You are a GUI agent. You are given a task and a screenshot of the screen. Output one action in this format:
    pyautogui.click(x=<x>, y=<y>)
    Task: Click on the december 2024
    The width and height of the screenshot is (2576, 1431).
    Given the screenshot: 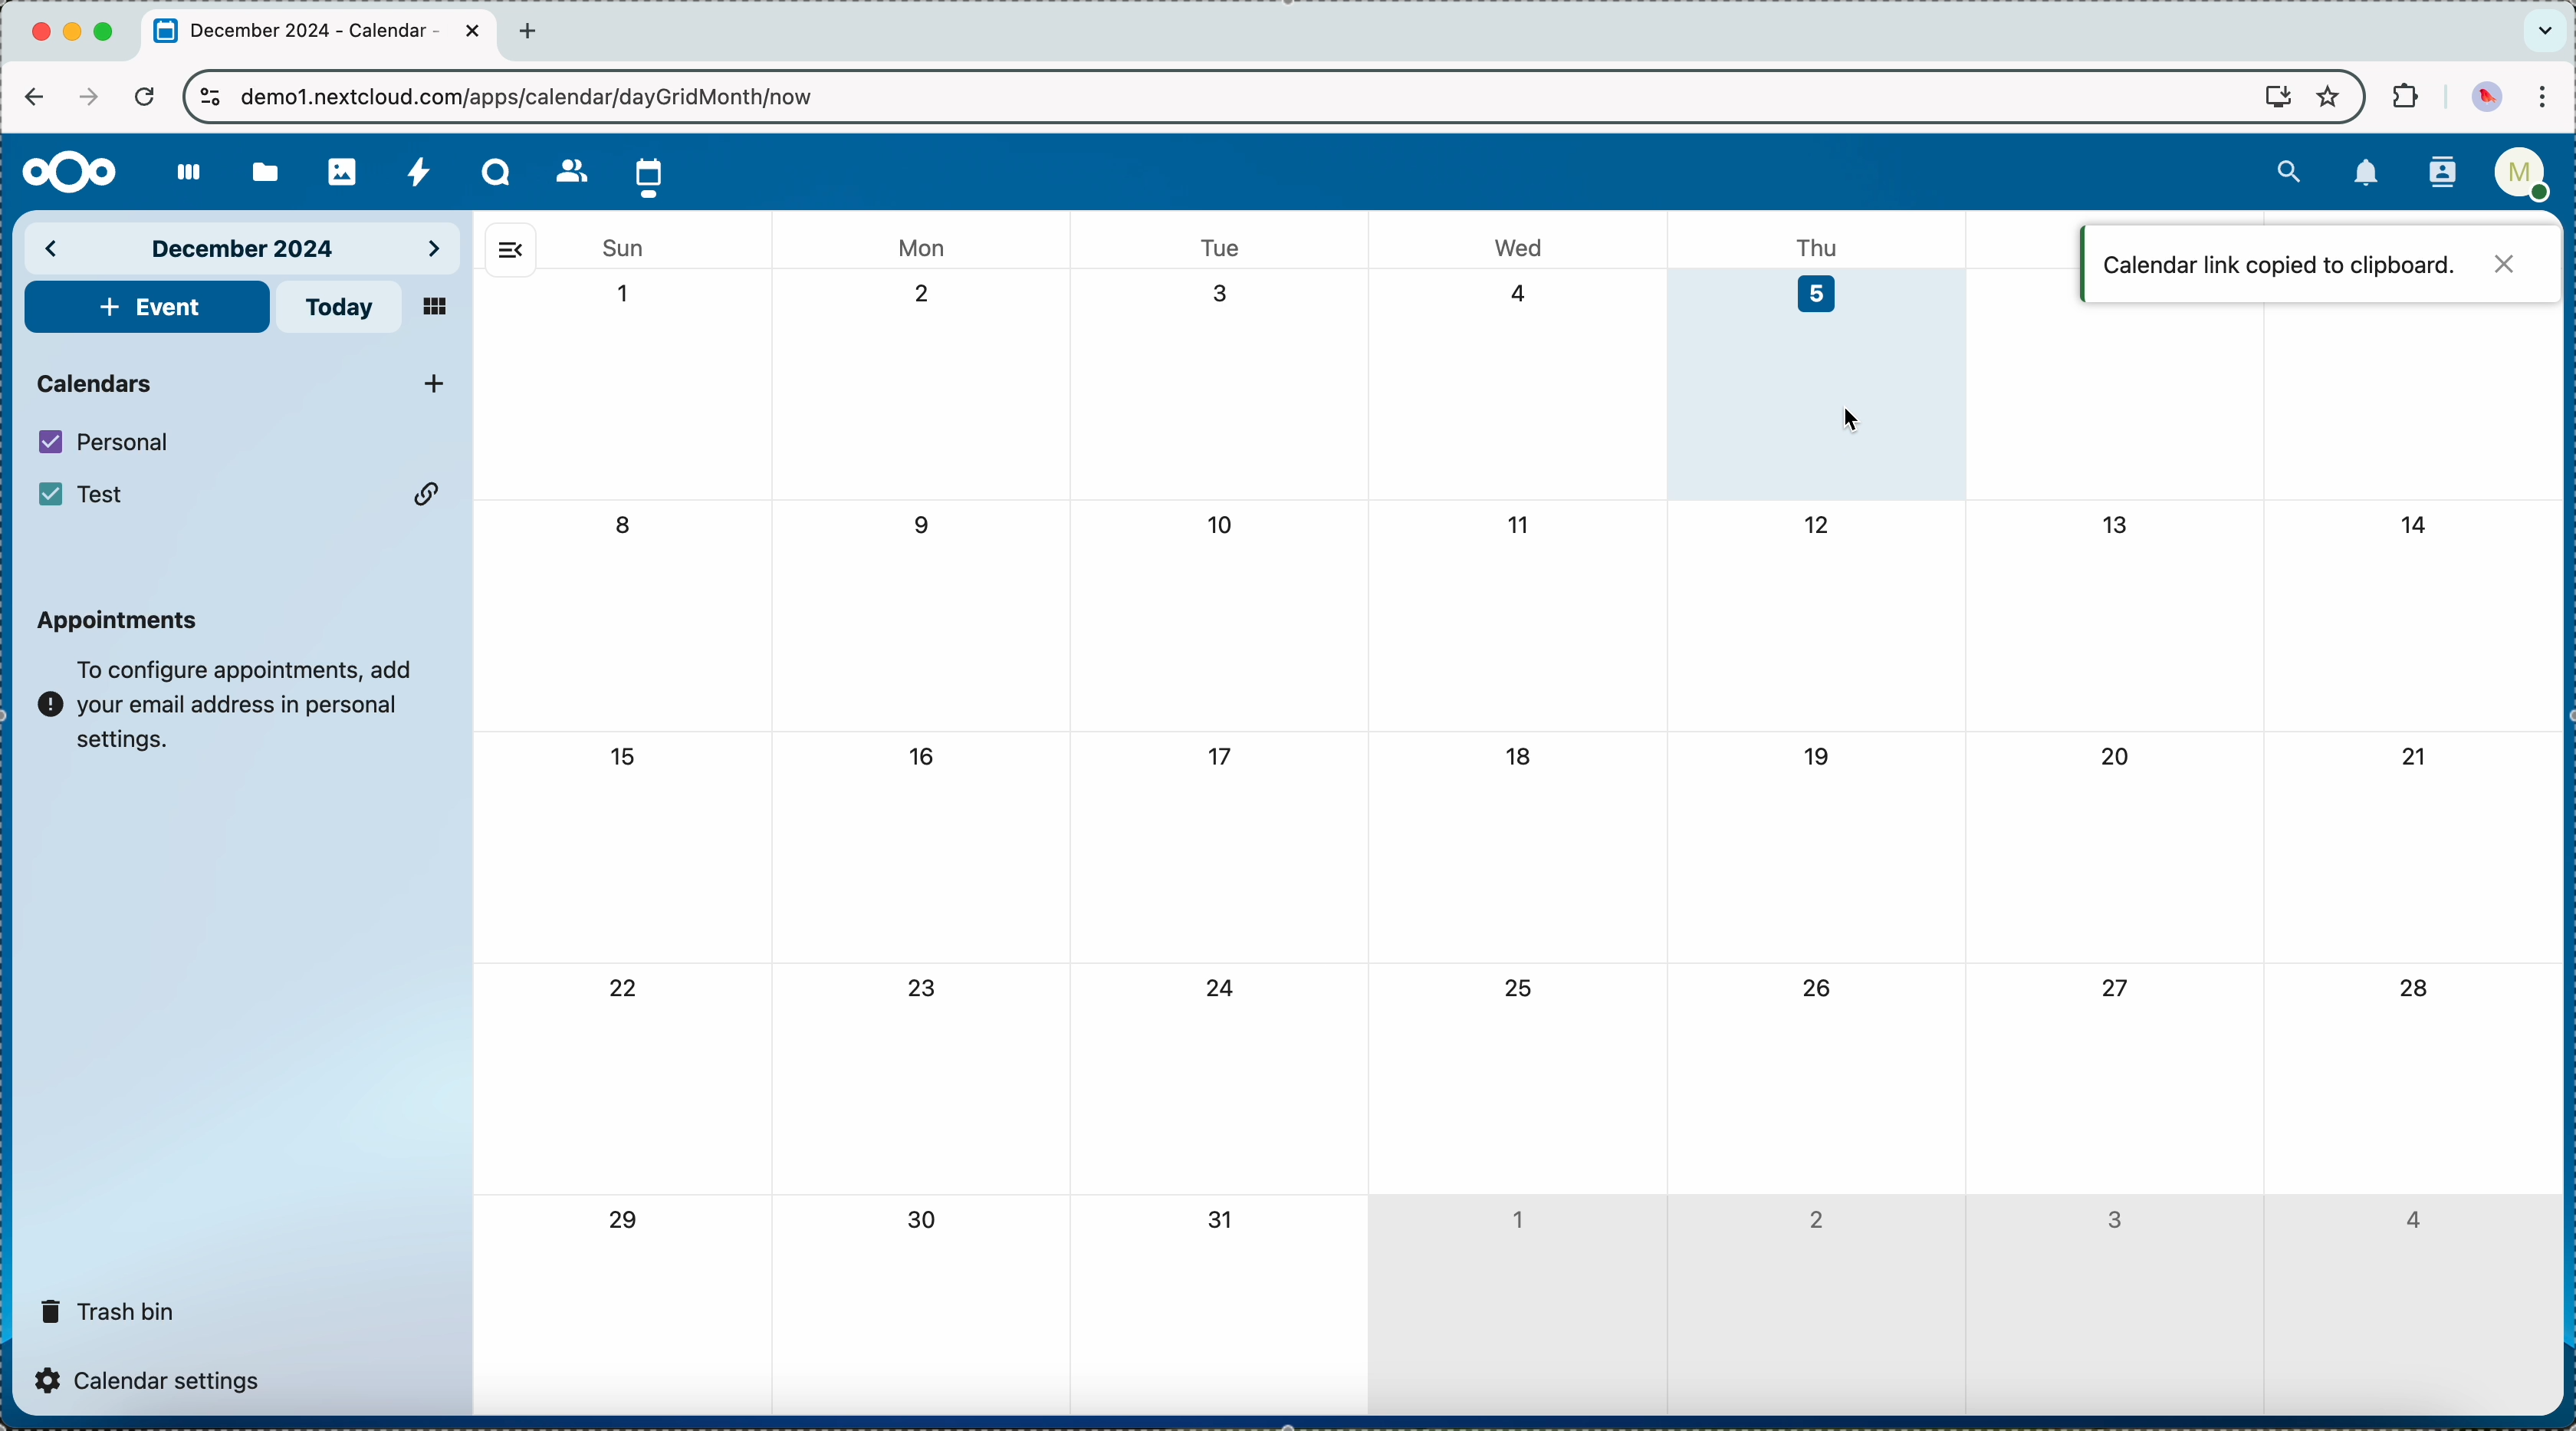 What is the action you would take?
    pyautogui.click(x=246, y=246)
    